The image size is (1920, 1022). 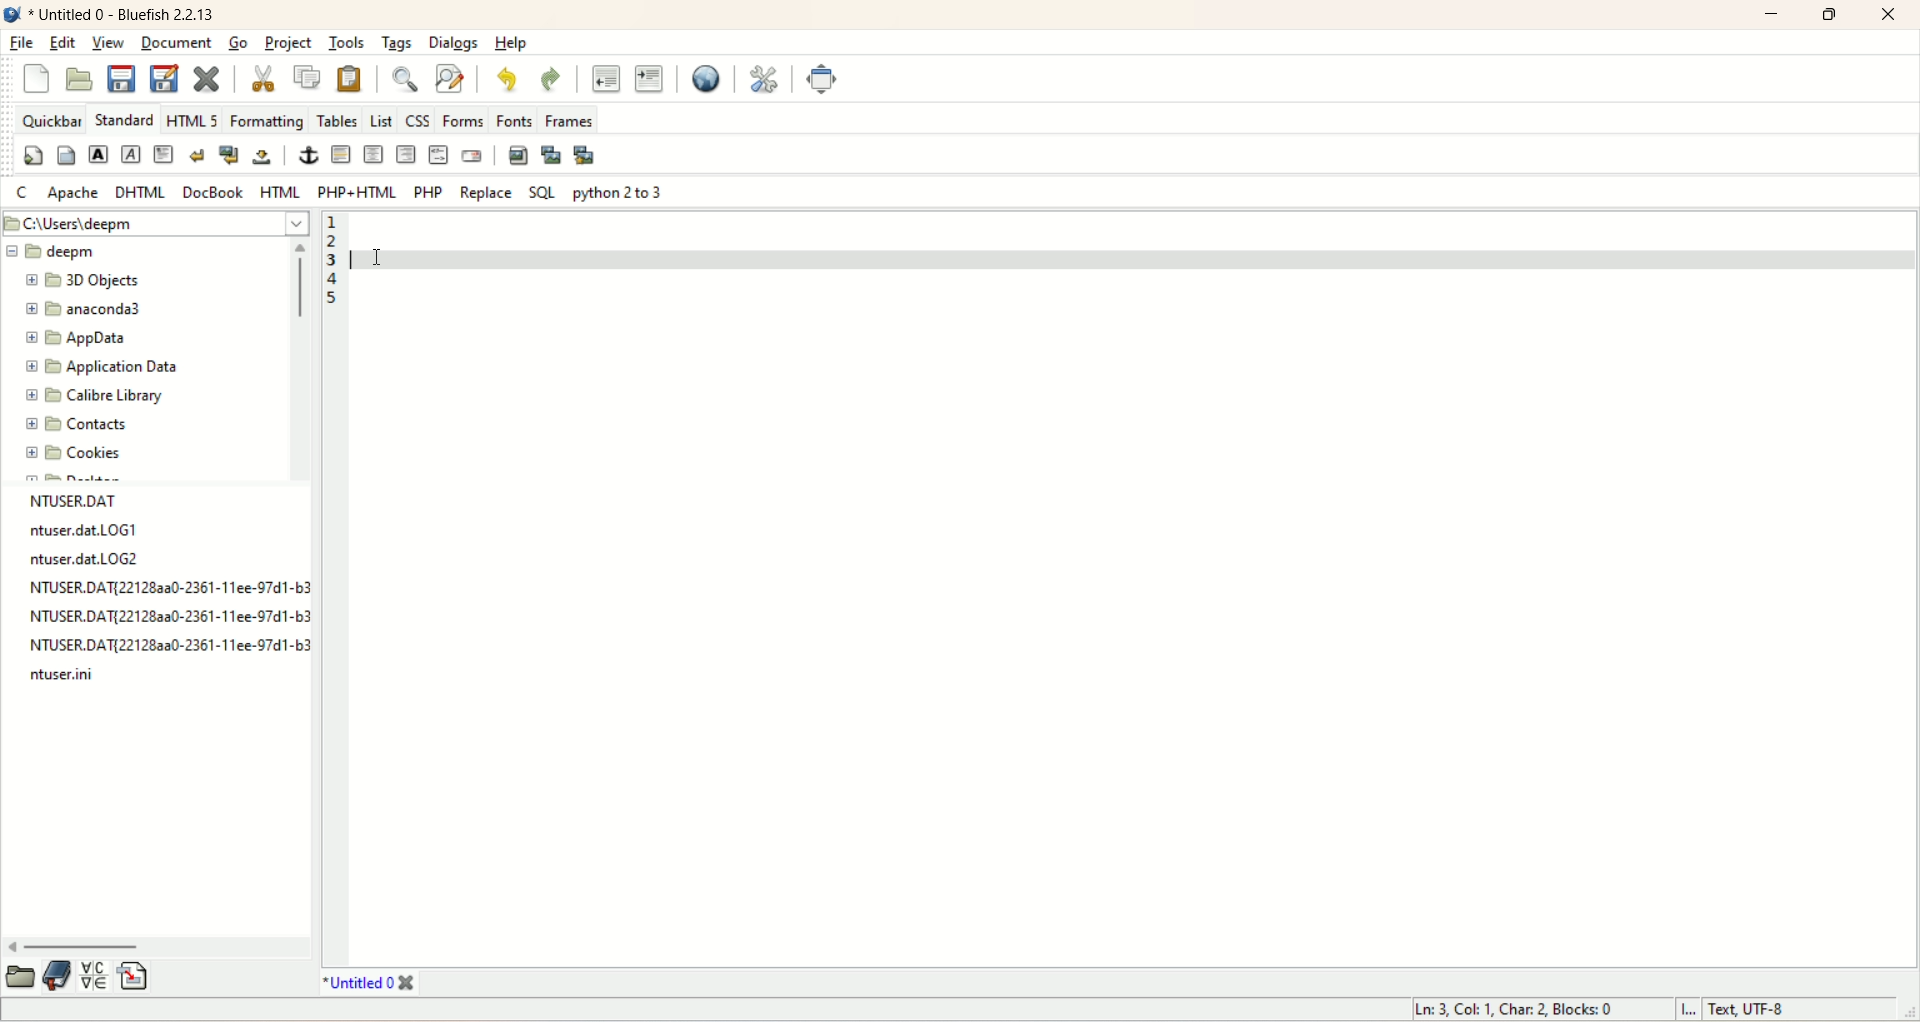 I want to click on insert thumbnail, so click(x=552, y=154).